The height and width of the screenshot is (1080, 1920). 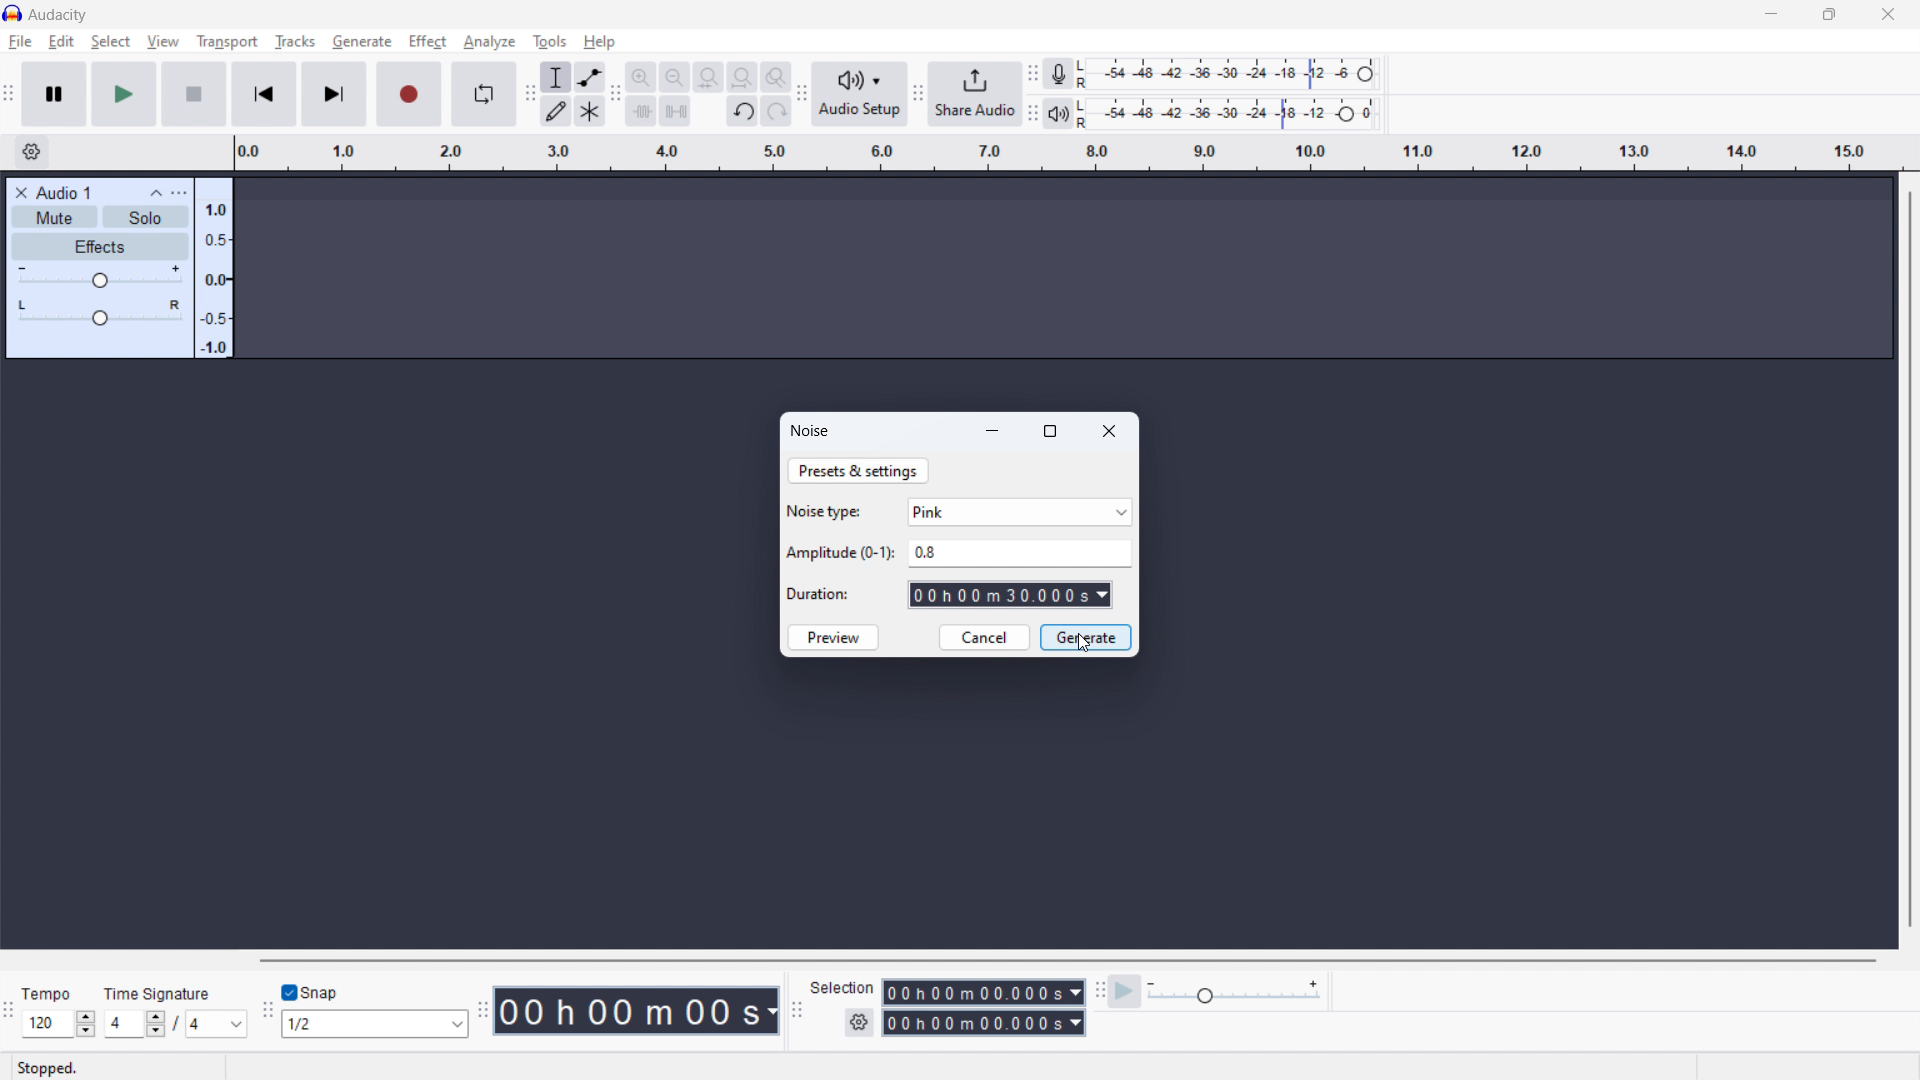 I want to click on logo, so click(x=12, y=14).